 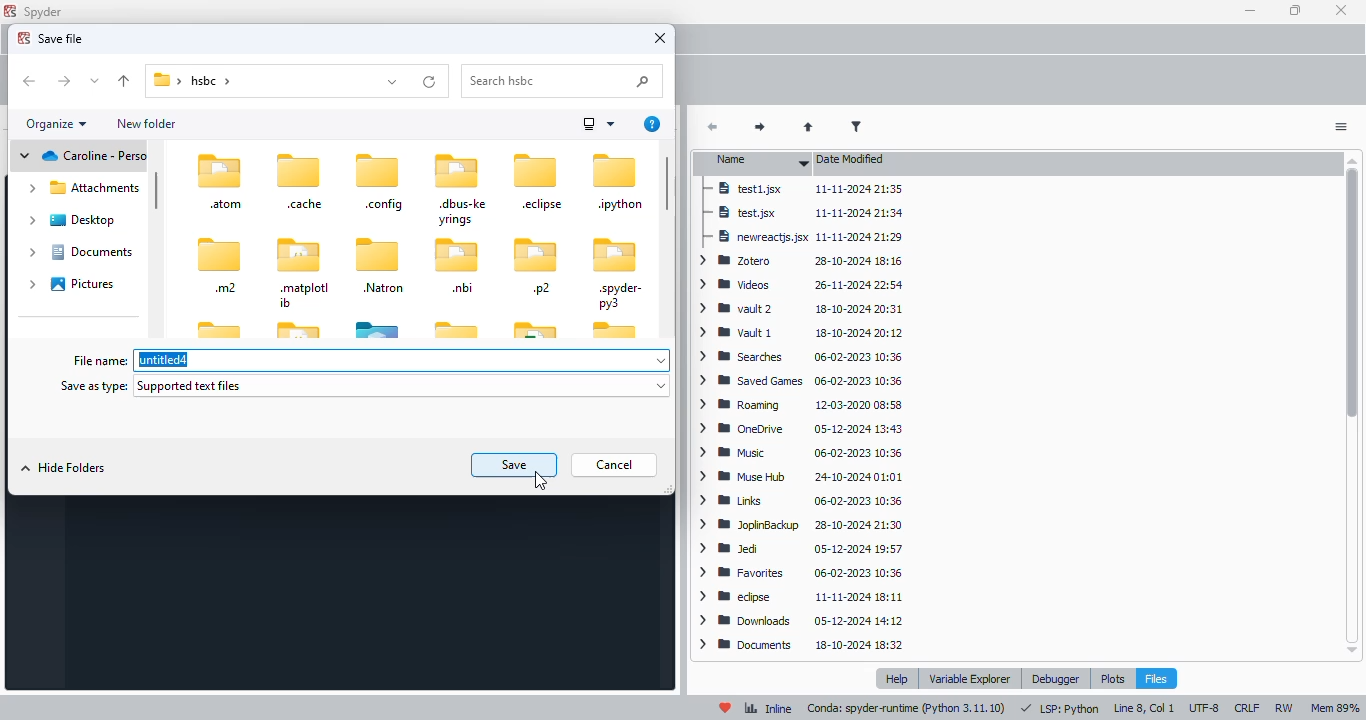 What do you see at coordinates (1207, 709) in the screenshot?
I see `UTF-8` at bounding box center [1207, 709].